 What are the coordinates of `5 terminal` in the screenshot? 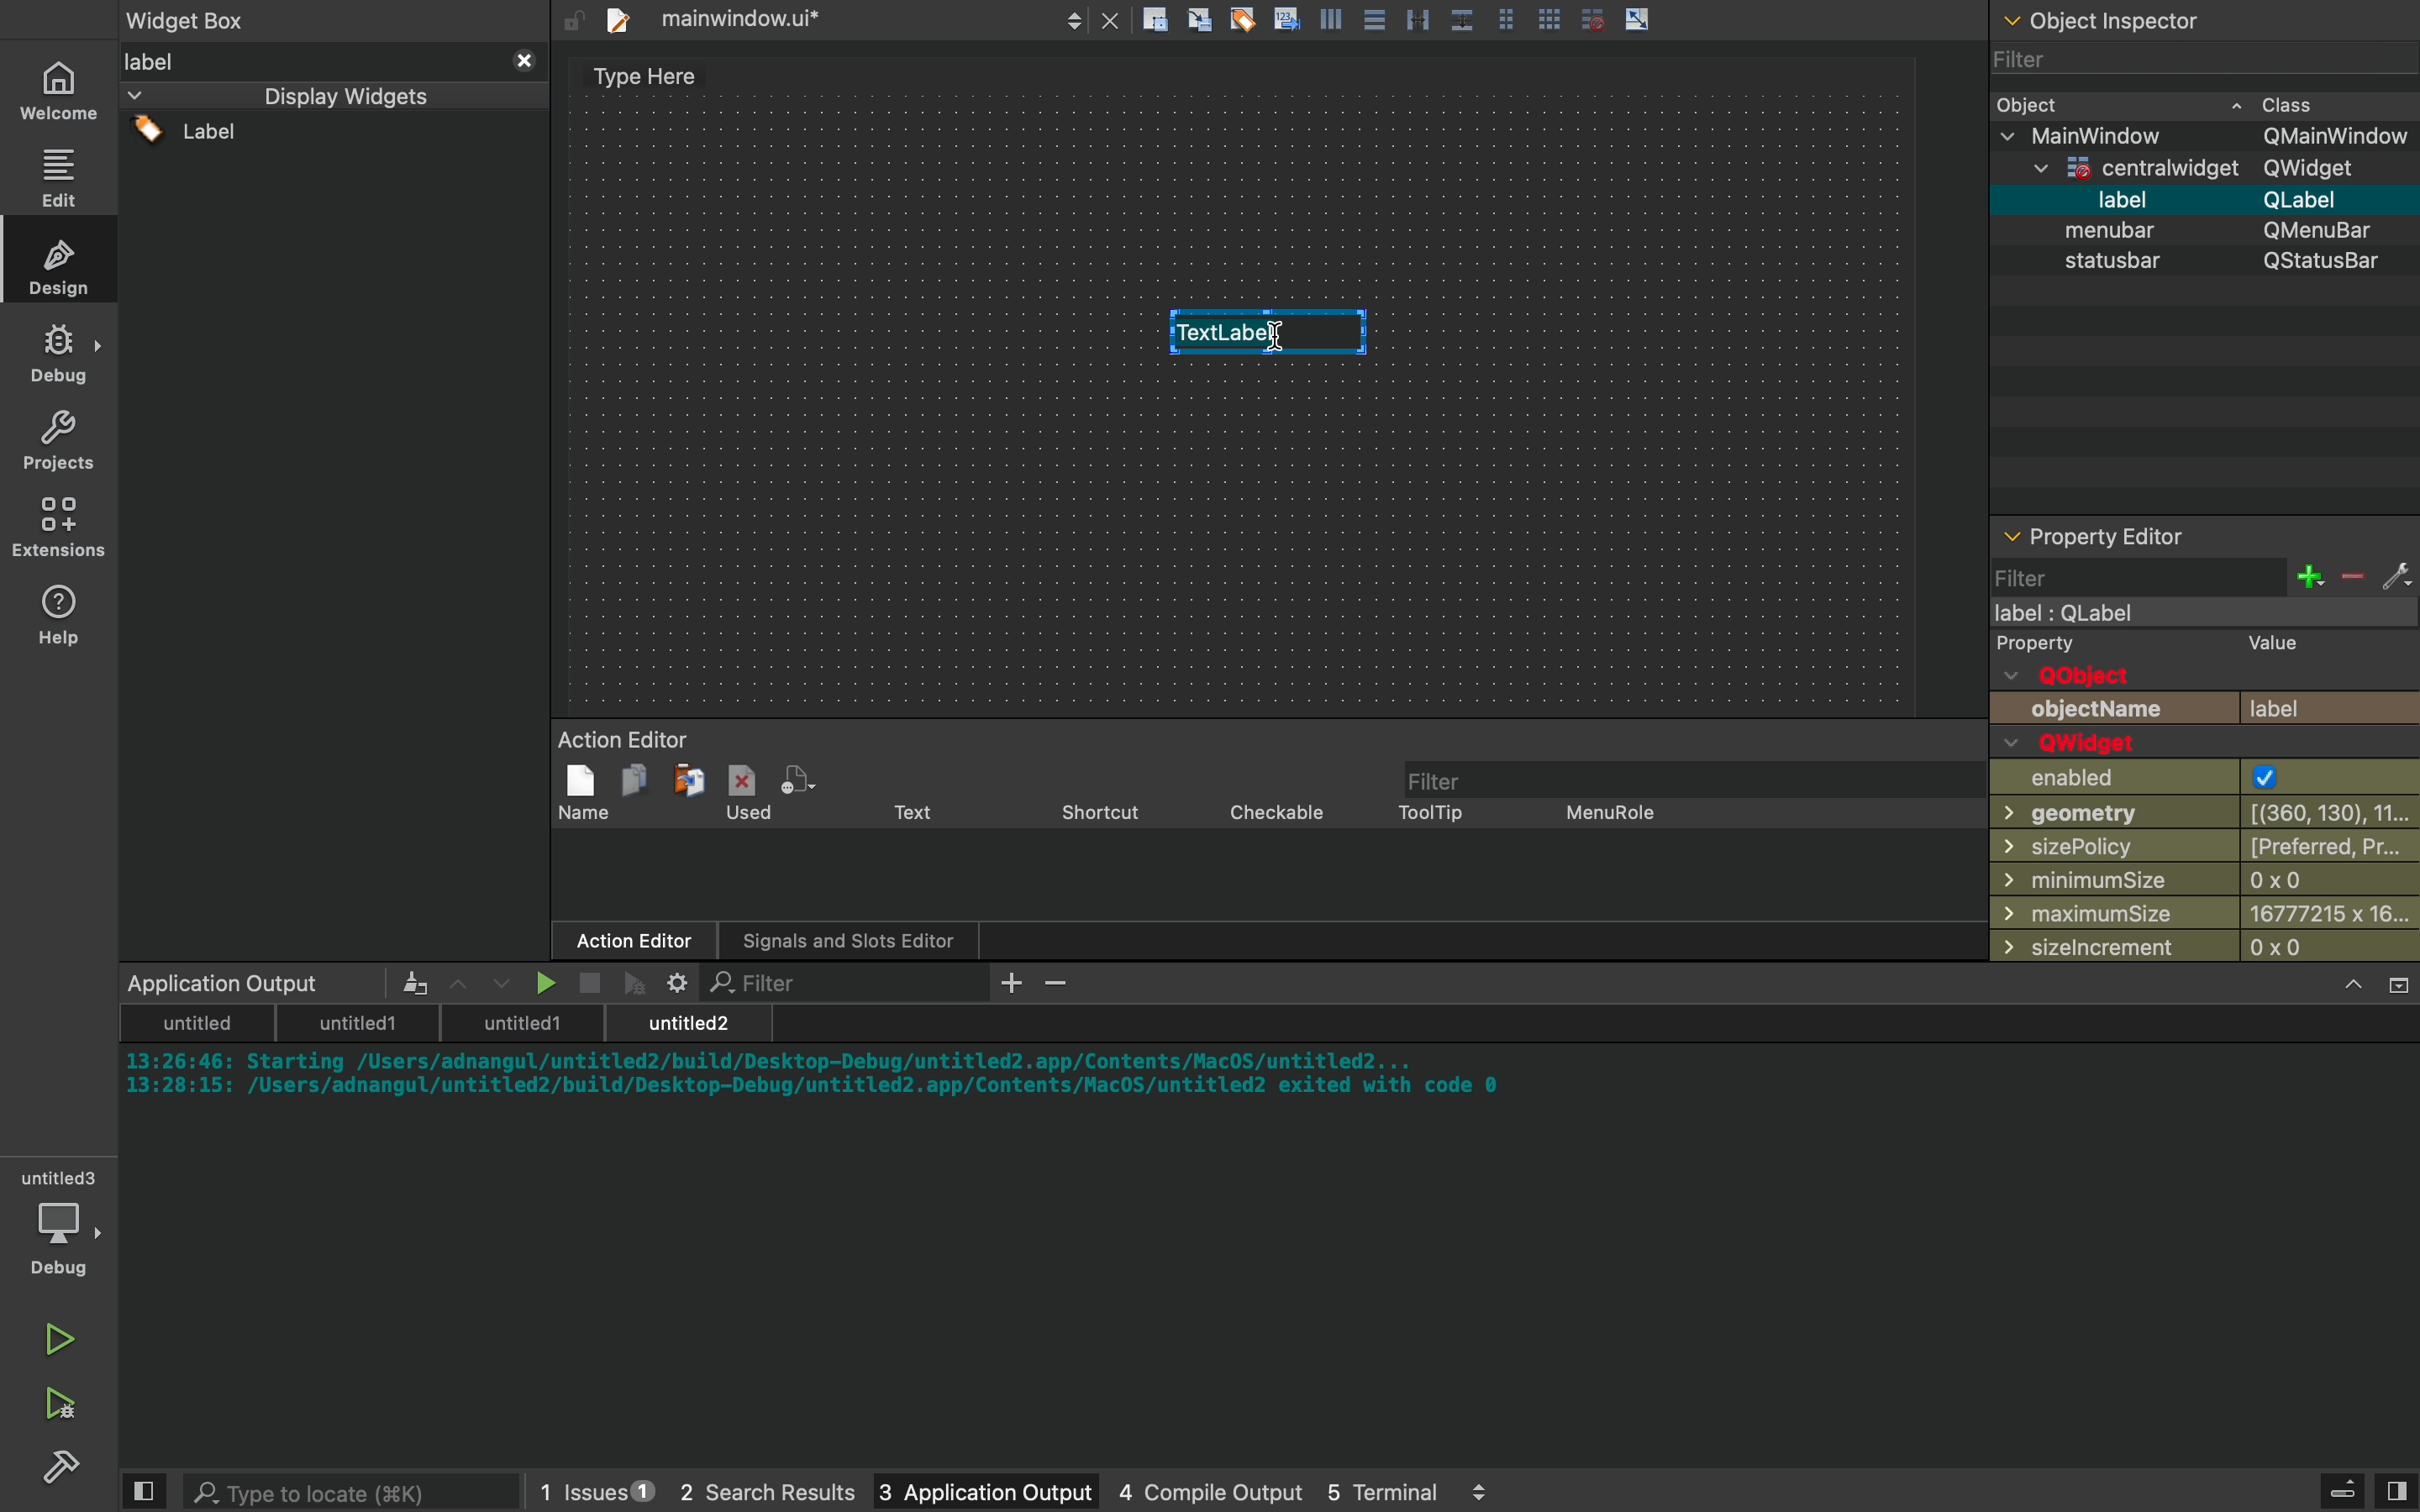 It's located at (1407, 1491).